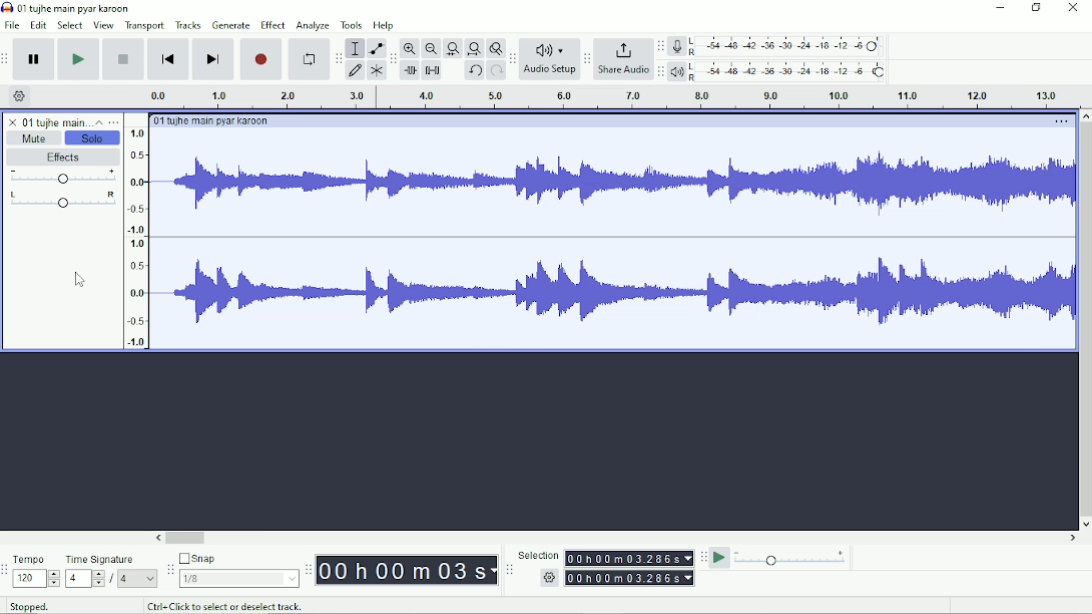  Describe the element at coordinates (46, 119) in the screenshot. I see `Audio title` at that location.